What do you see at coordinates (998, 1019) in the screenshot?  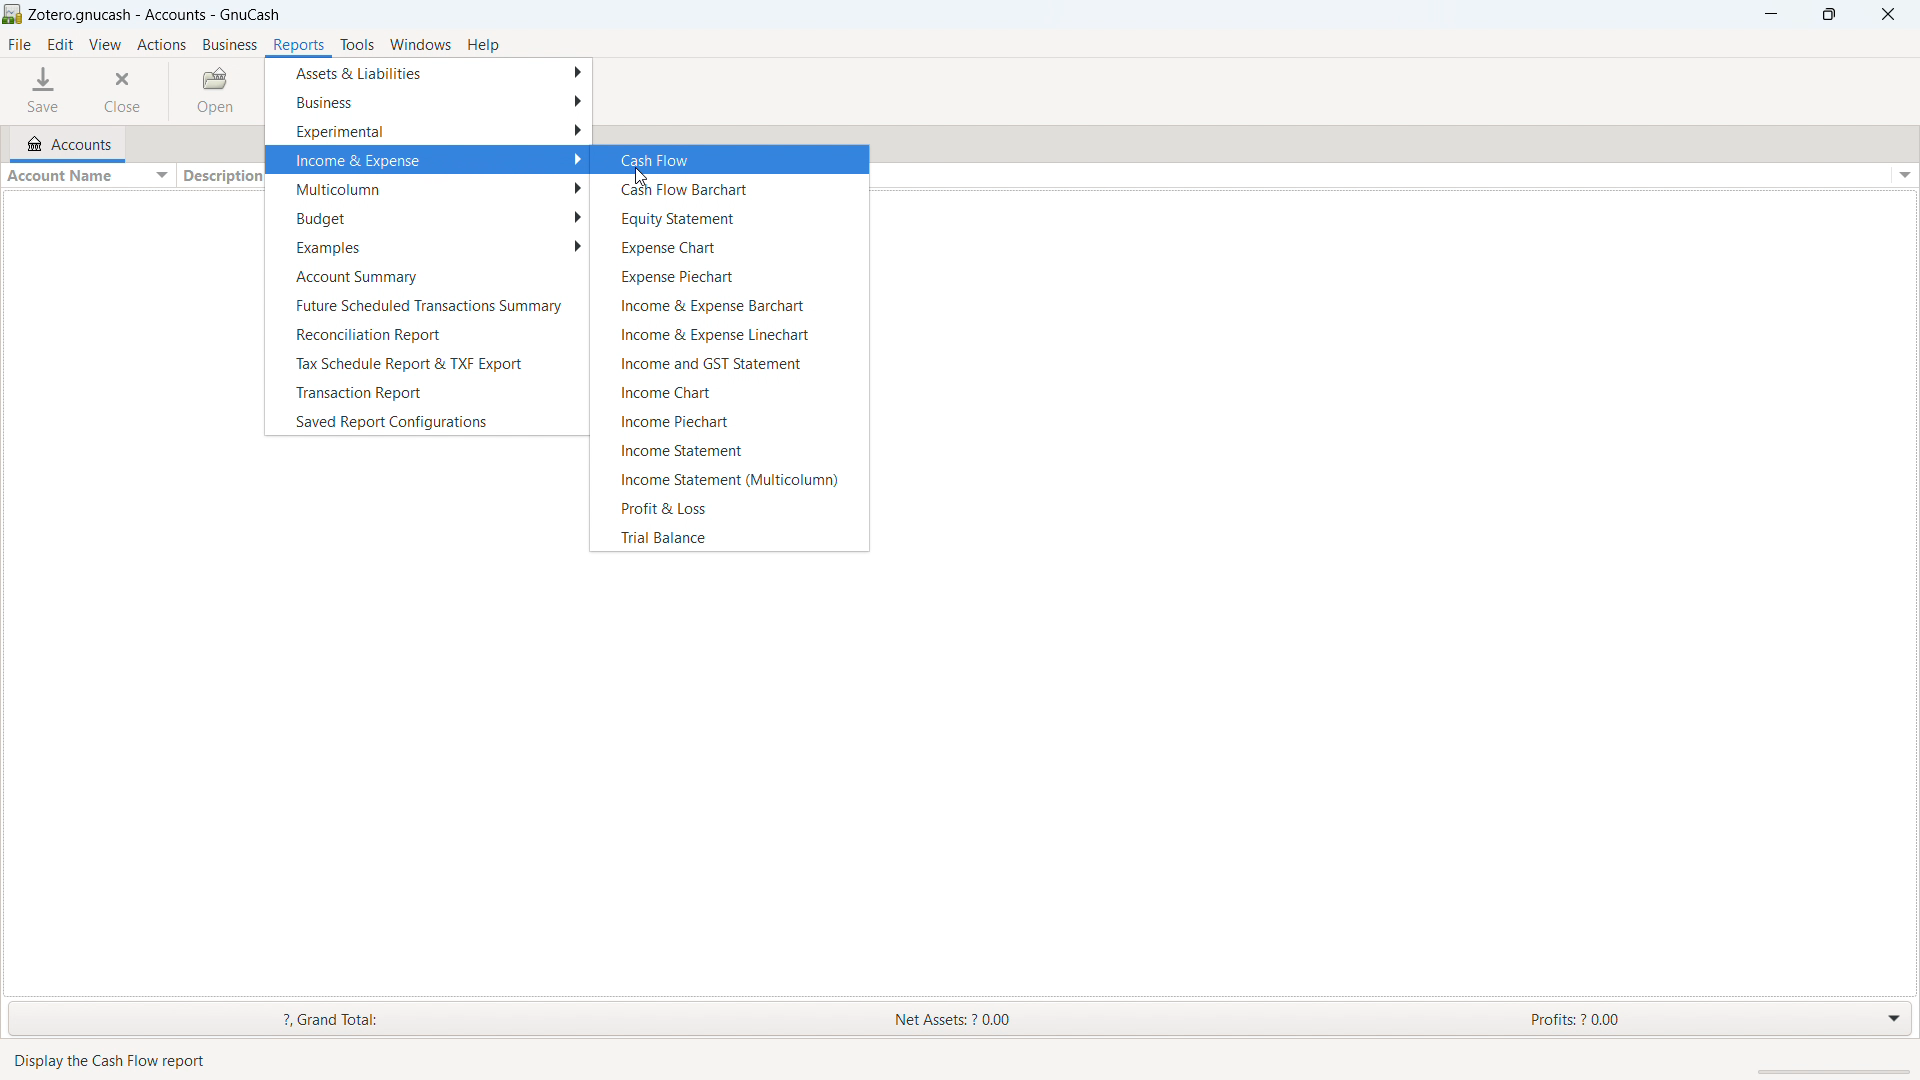 I see `net assets` at bounding box center [998, 1019].